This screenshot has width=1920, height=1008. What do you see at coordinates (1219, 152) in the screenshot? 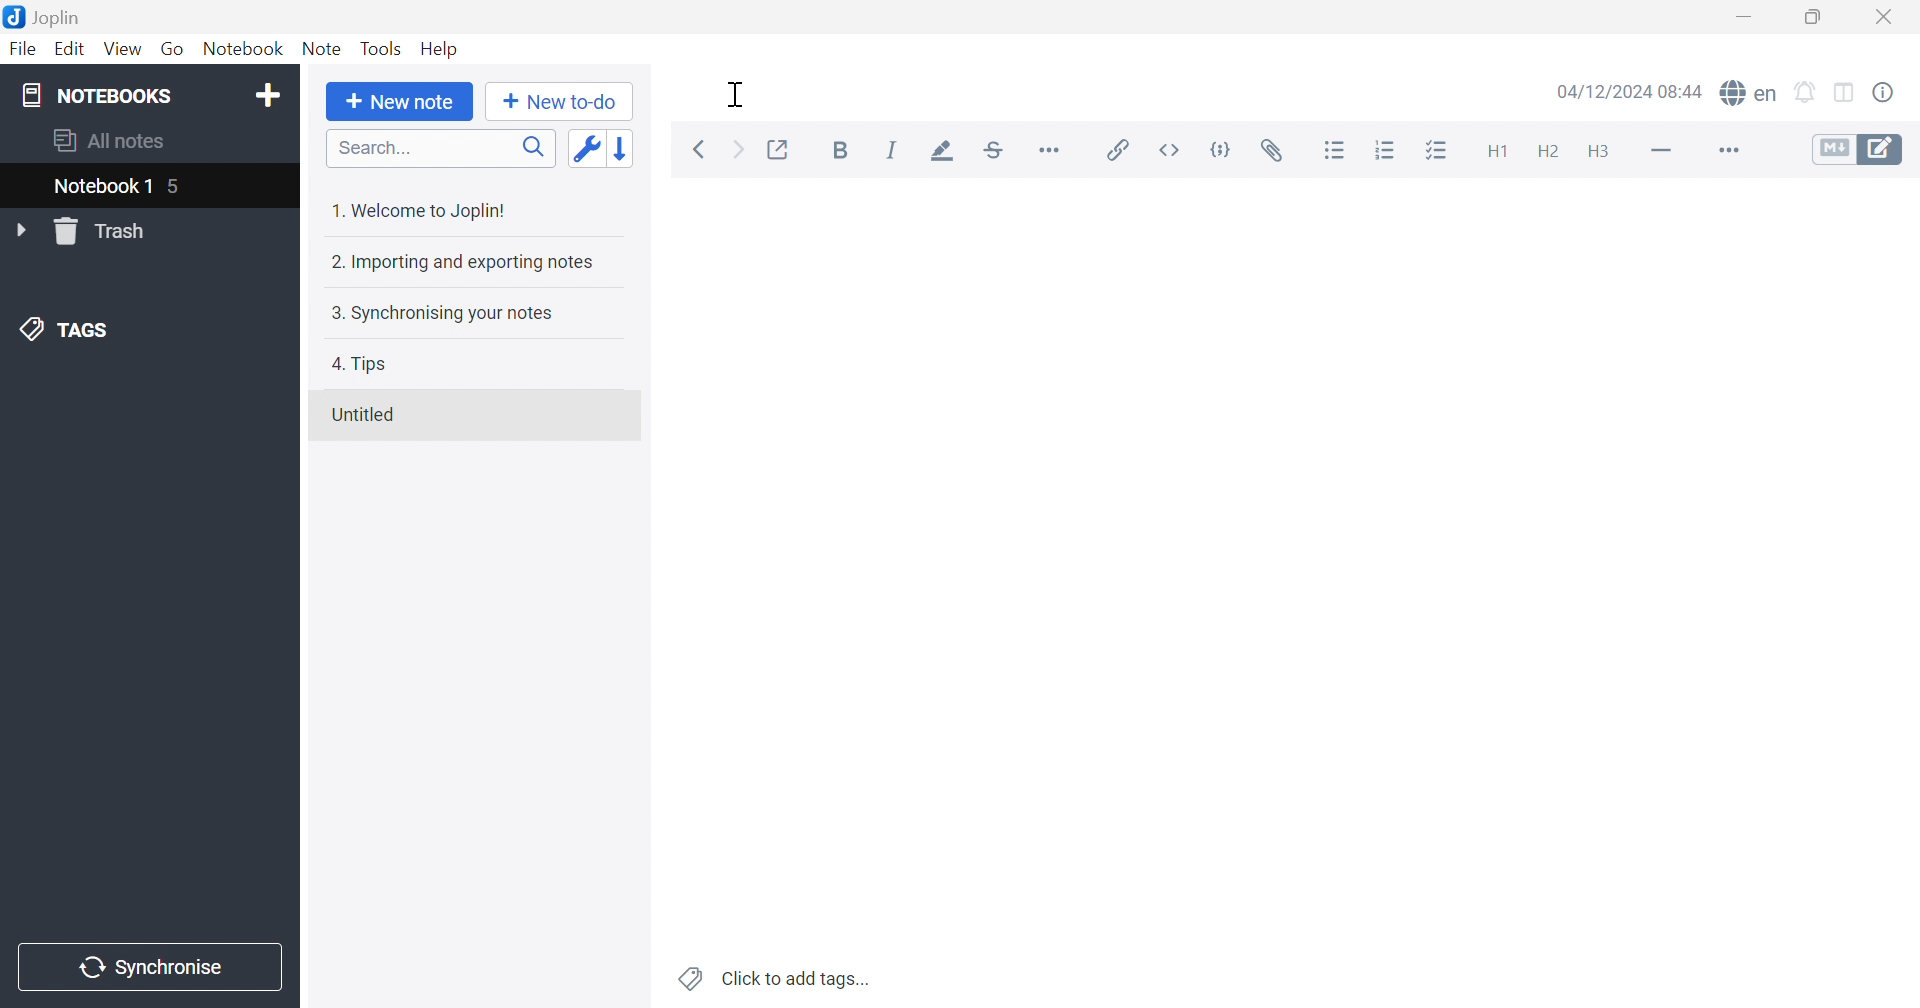
I see `Code` at bounding box center [1219, 152].